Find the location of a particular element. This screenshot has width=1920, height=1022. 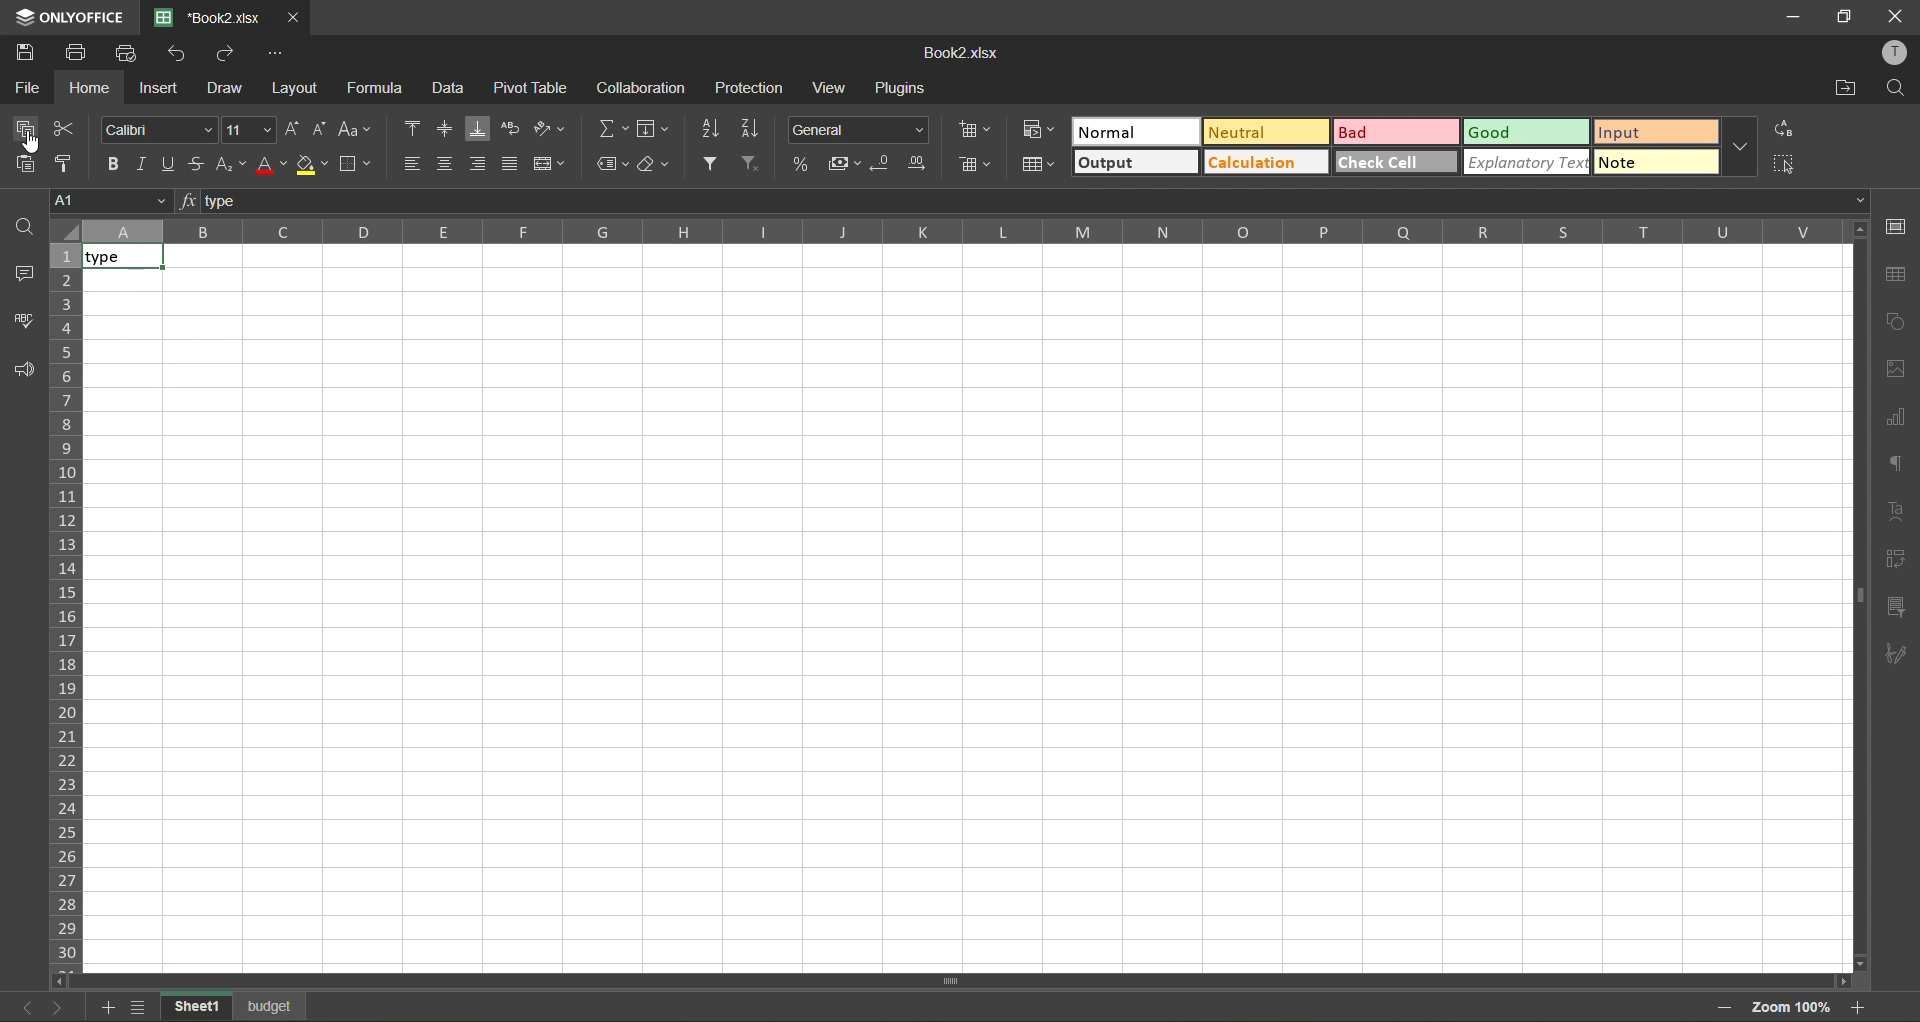

open location is located at coordinates (1841, 91).